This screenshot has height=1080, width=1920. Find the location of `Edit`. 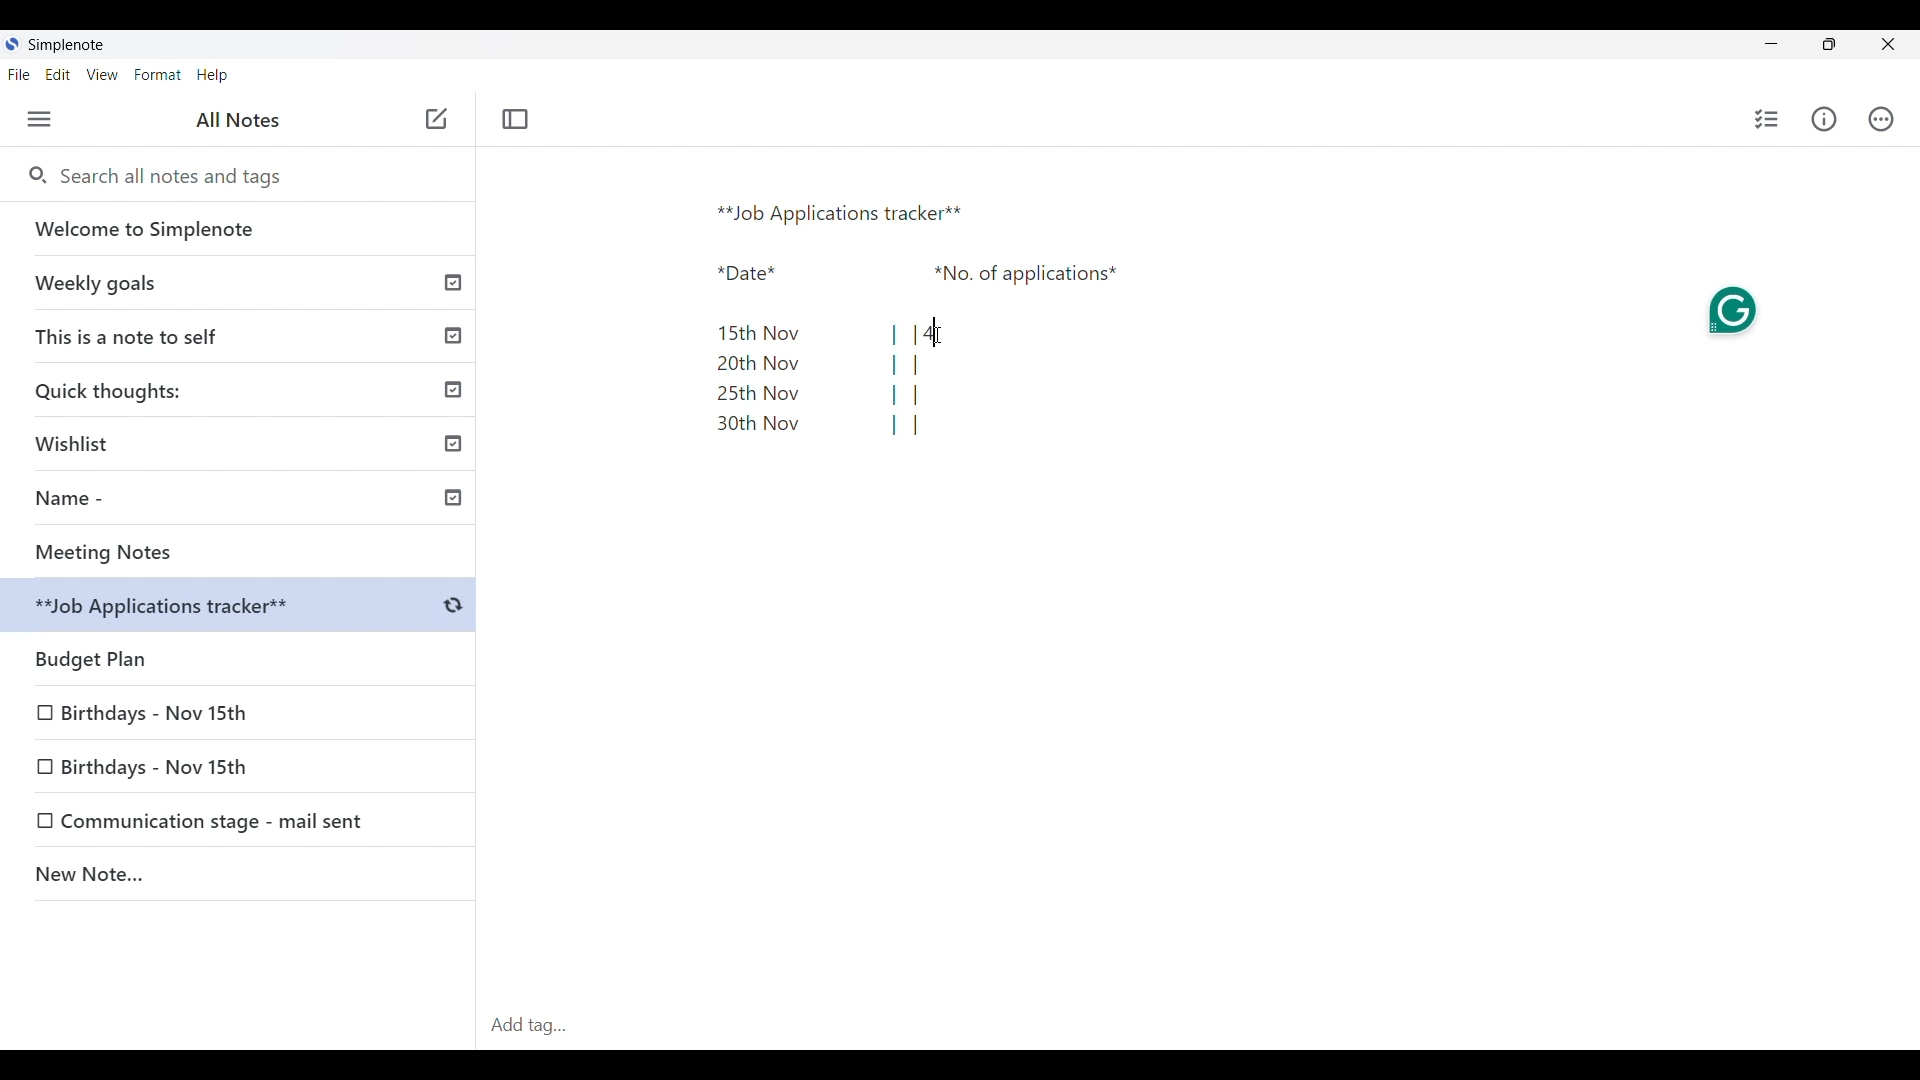

Edit is located at coordinates (58, 74).